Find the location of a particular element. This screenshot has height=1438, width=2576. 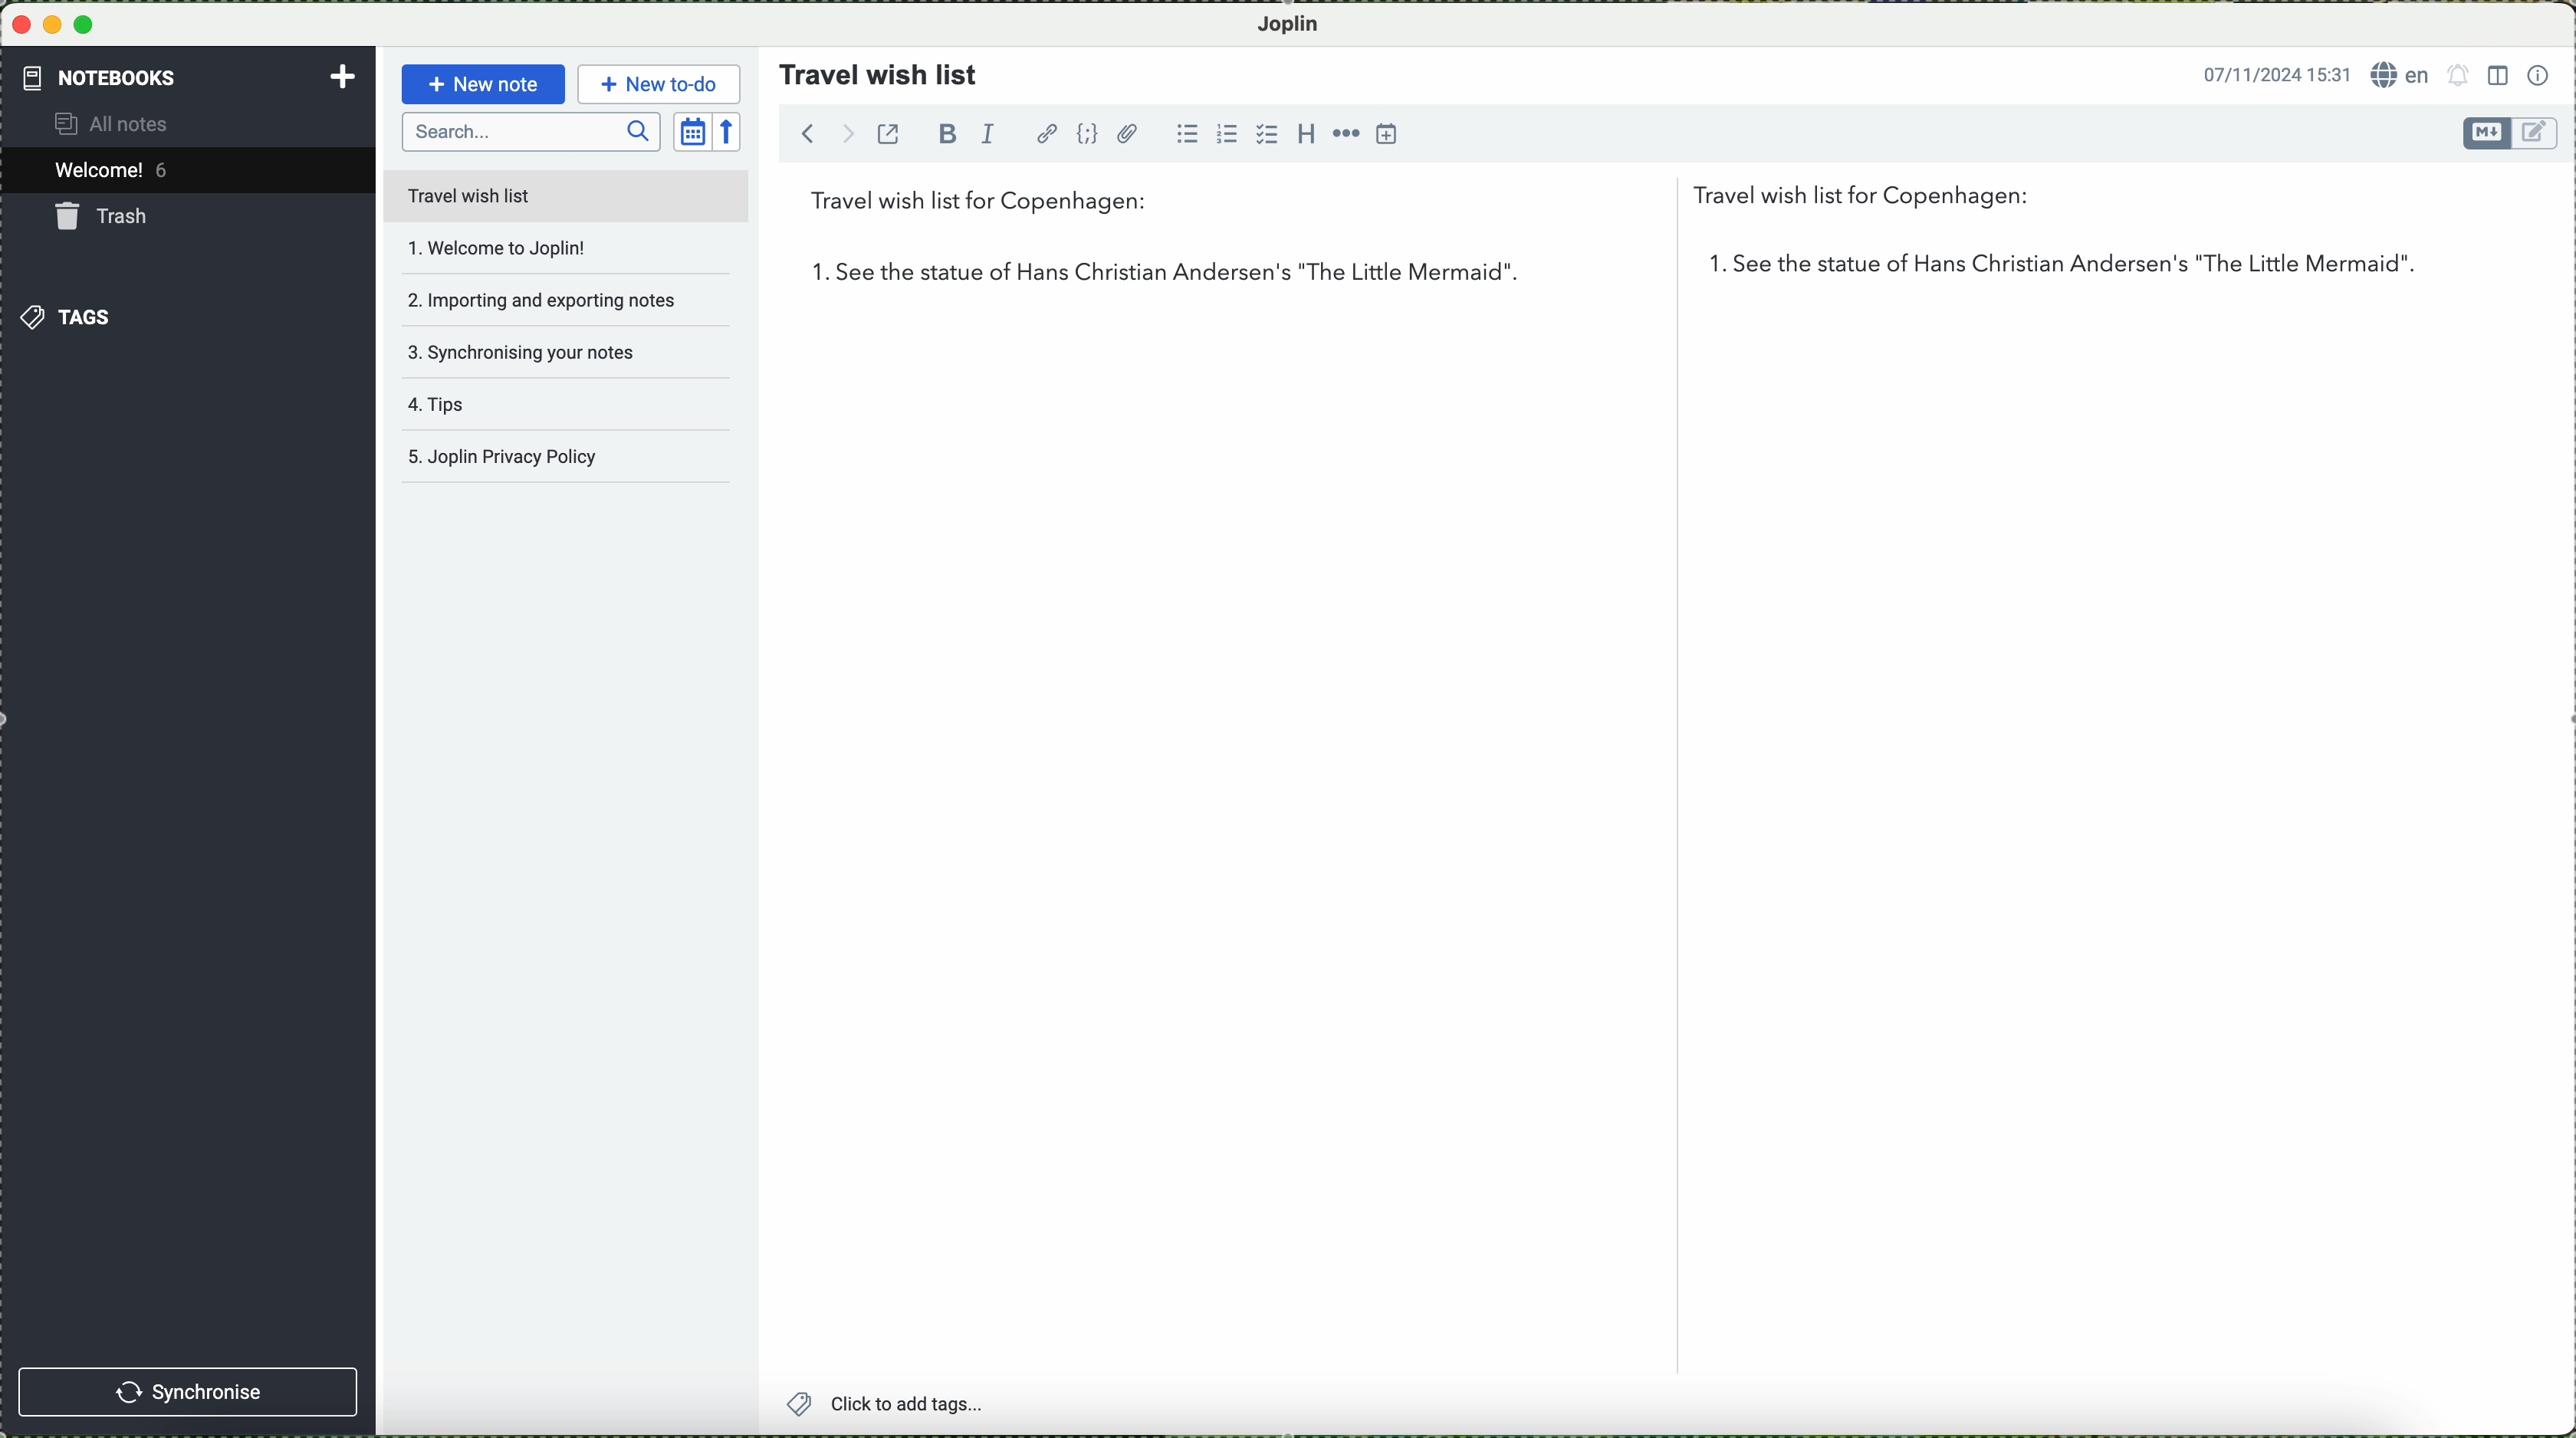

italic is located at coordinates (994, 136).